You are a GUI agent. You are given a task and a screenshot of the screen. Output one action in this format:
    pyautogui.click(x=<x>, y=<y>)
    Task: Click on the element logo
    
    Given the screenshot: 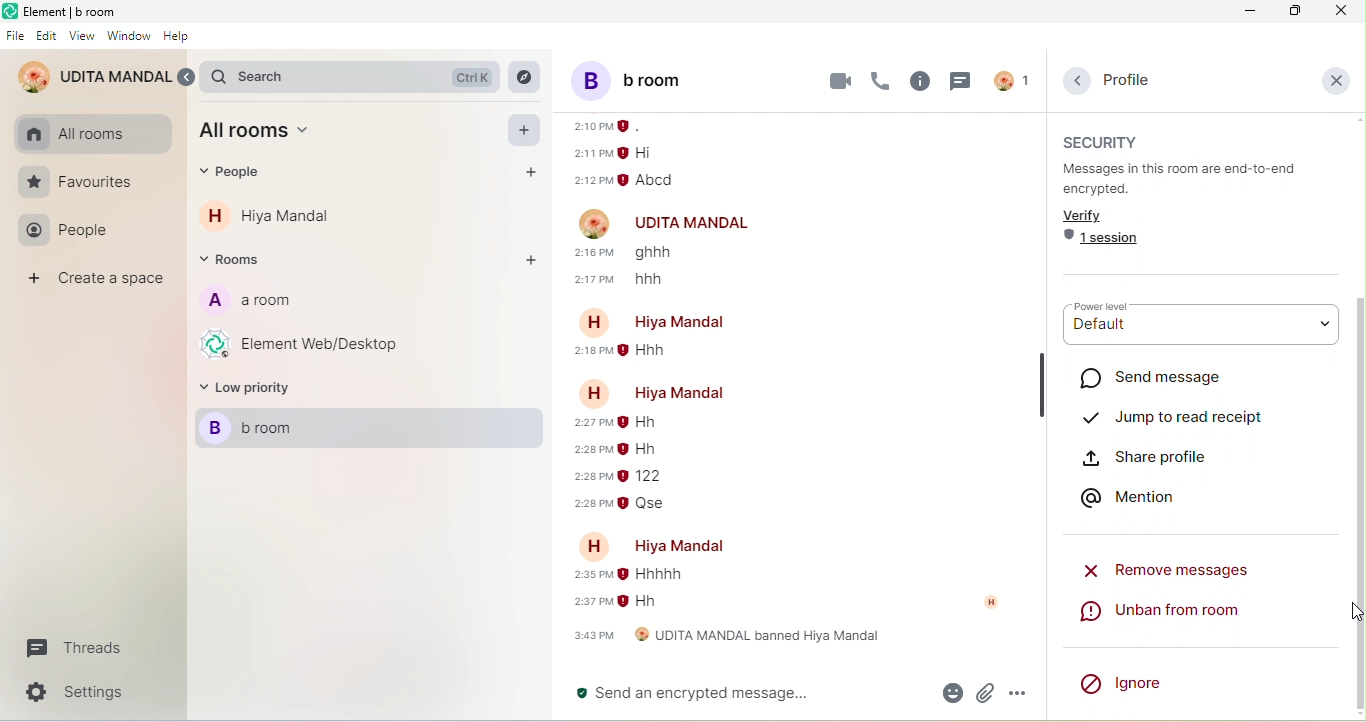 What is the action you would take?
    pyautogui.click(x=10, y=12)
    